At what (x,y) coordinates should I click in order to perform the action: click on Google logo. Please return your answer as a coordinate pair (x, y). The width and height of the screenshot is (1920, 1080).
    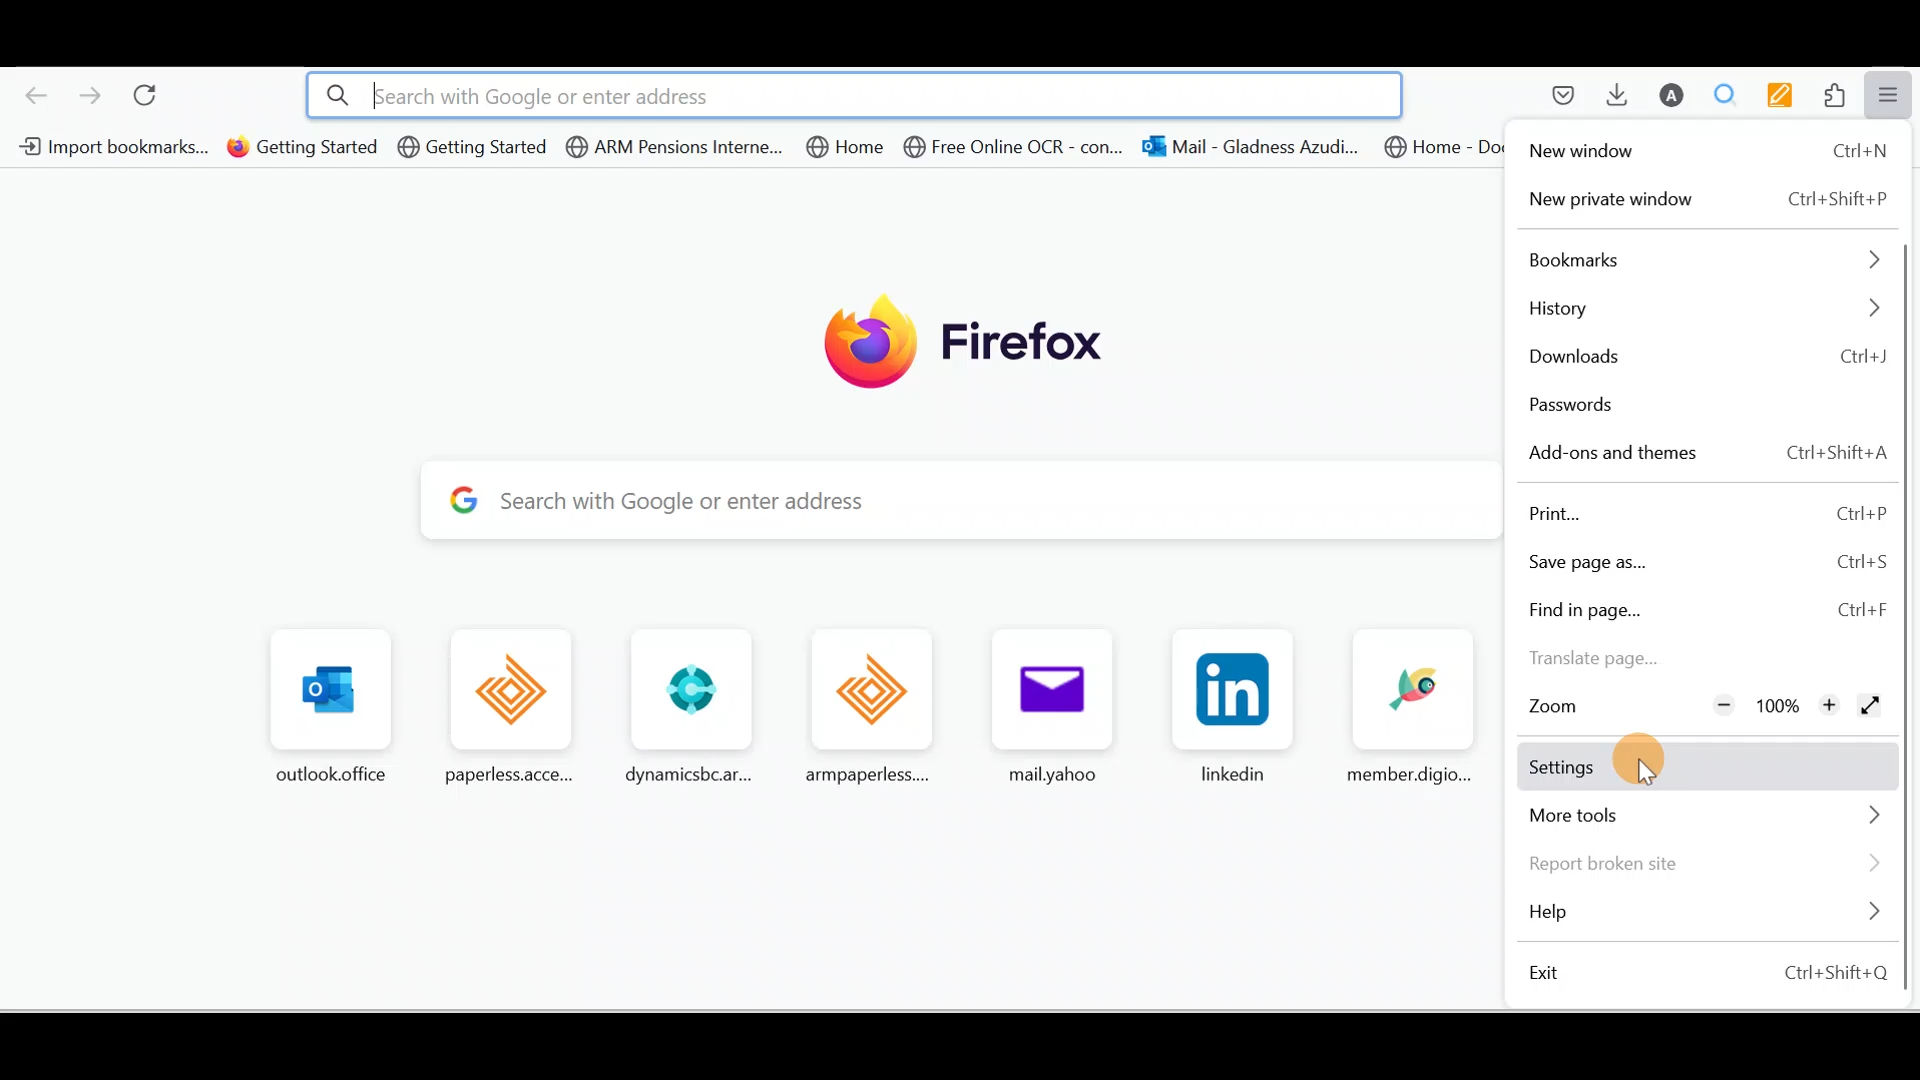
    Looking at the image, I should click on (456, 501).